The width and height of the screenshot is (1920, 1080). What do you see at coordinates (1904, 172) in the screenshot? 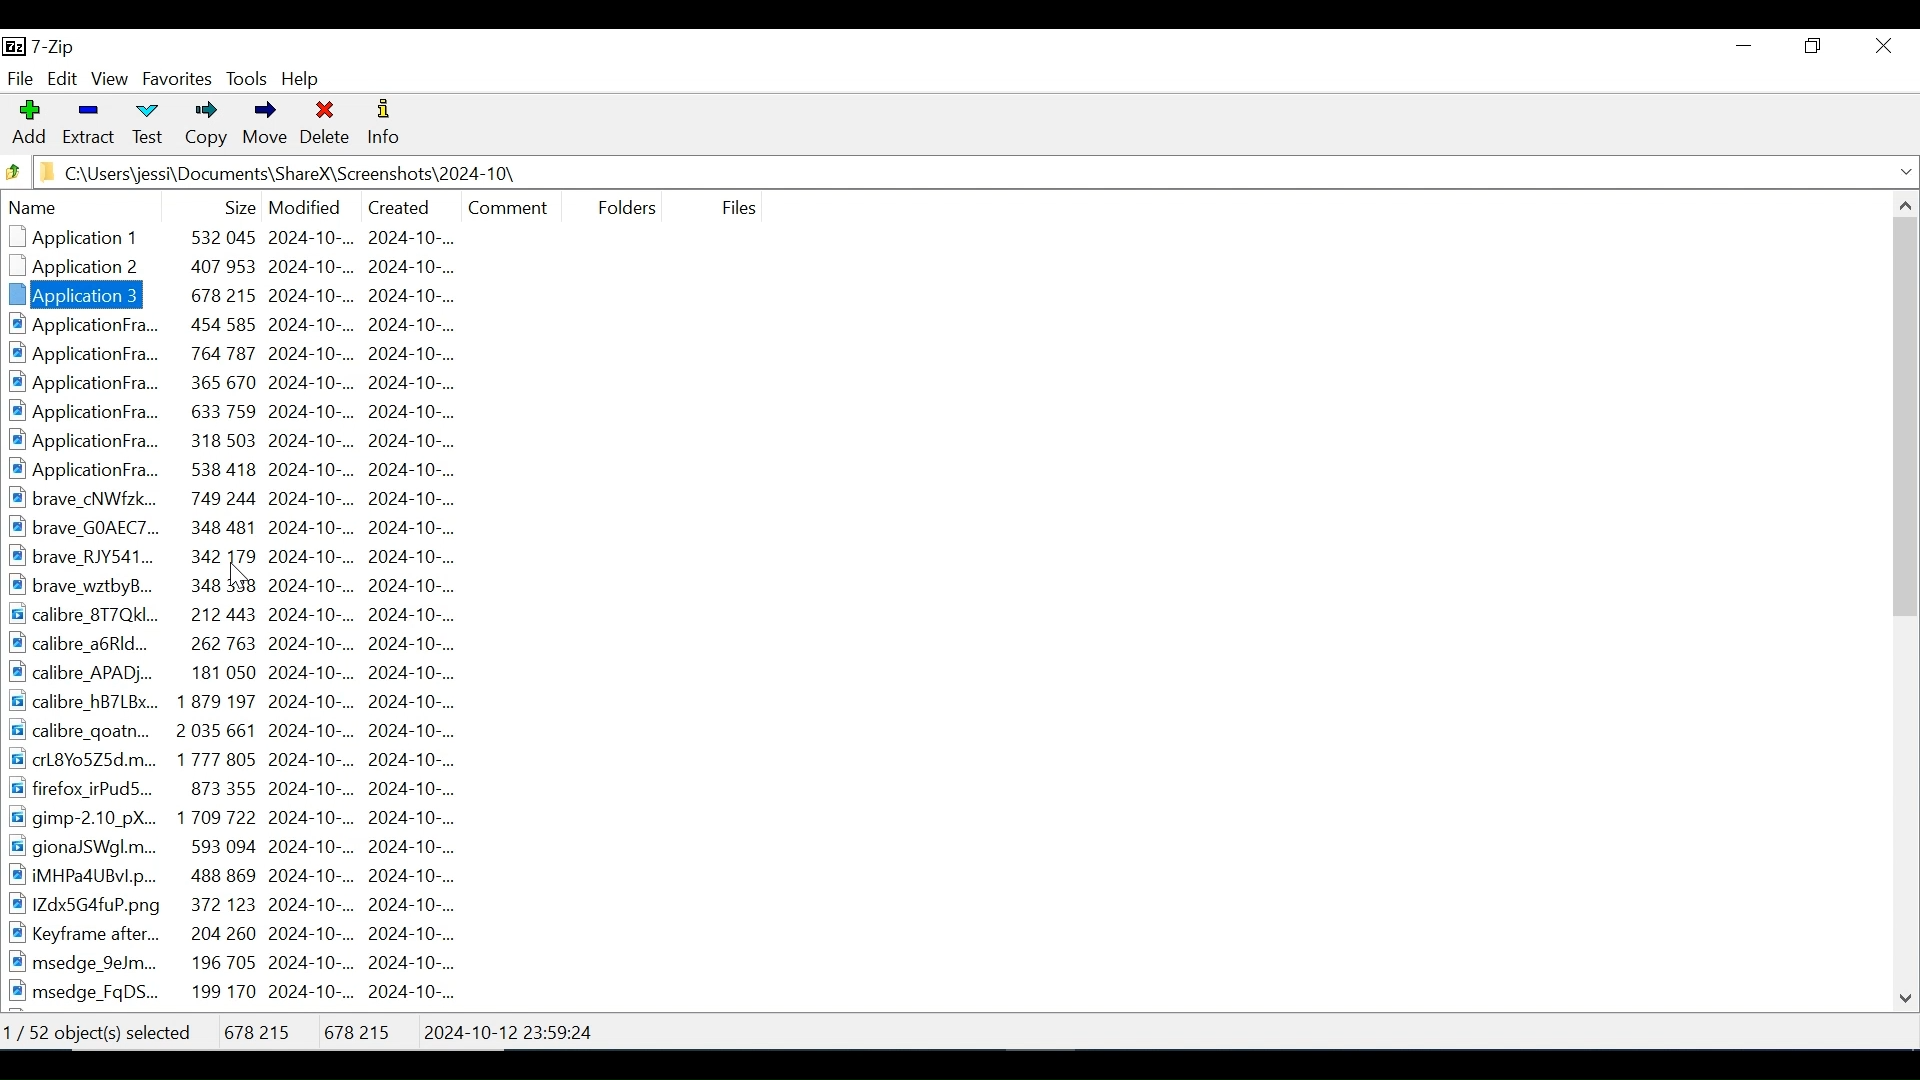
I see `Expand` at bounding box center [1904, 172].